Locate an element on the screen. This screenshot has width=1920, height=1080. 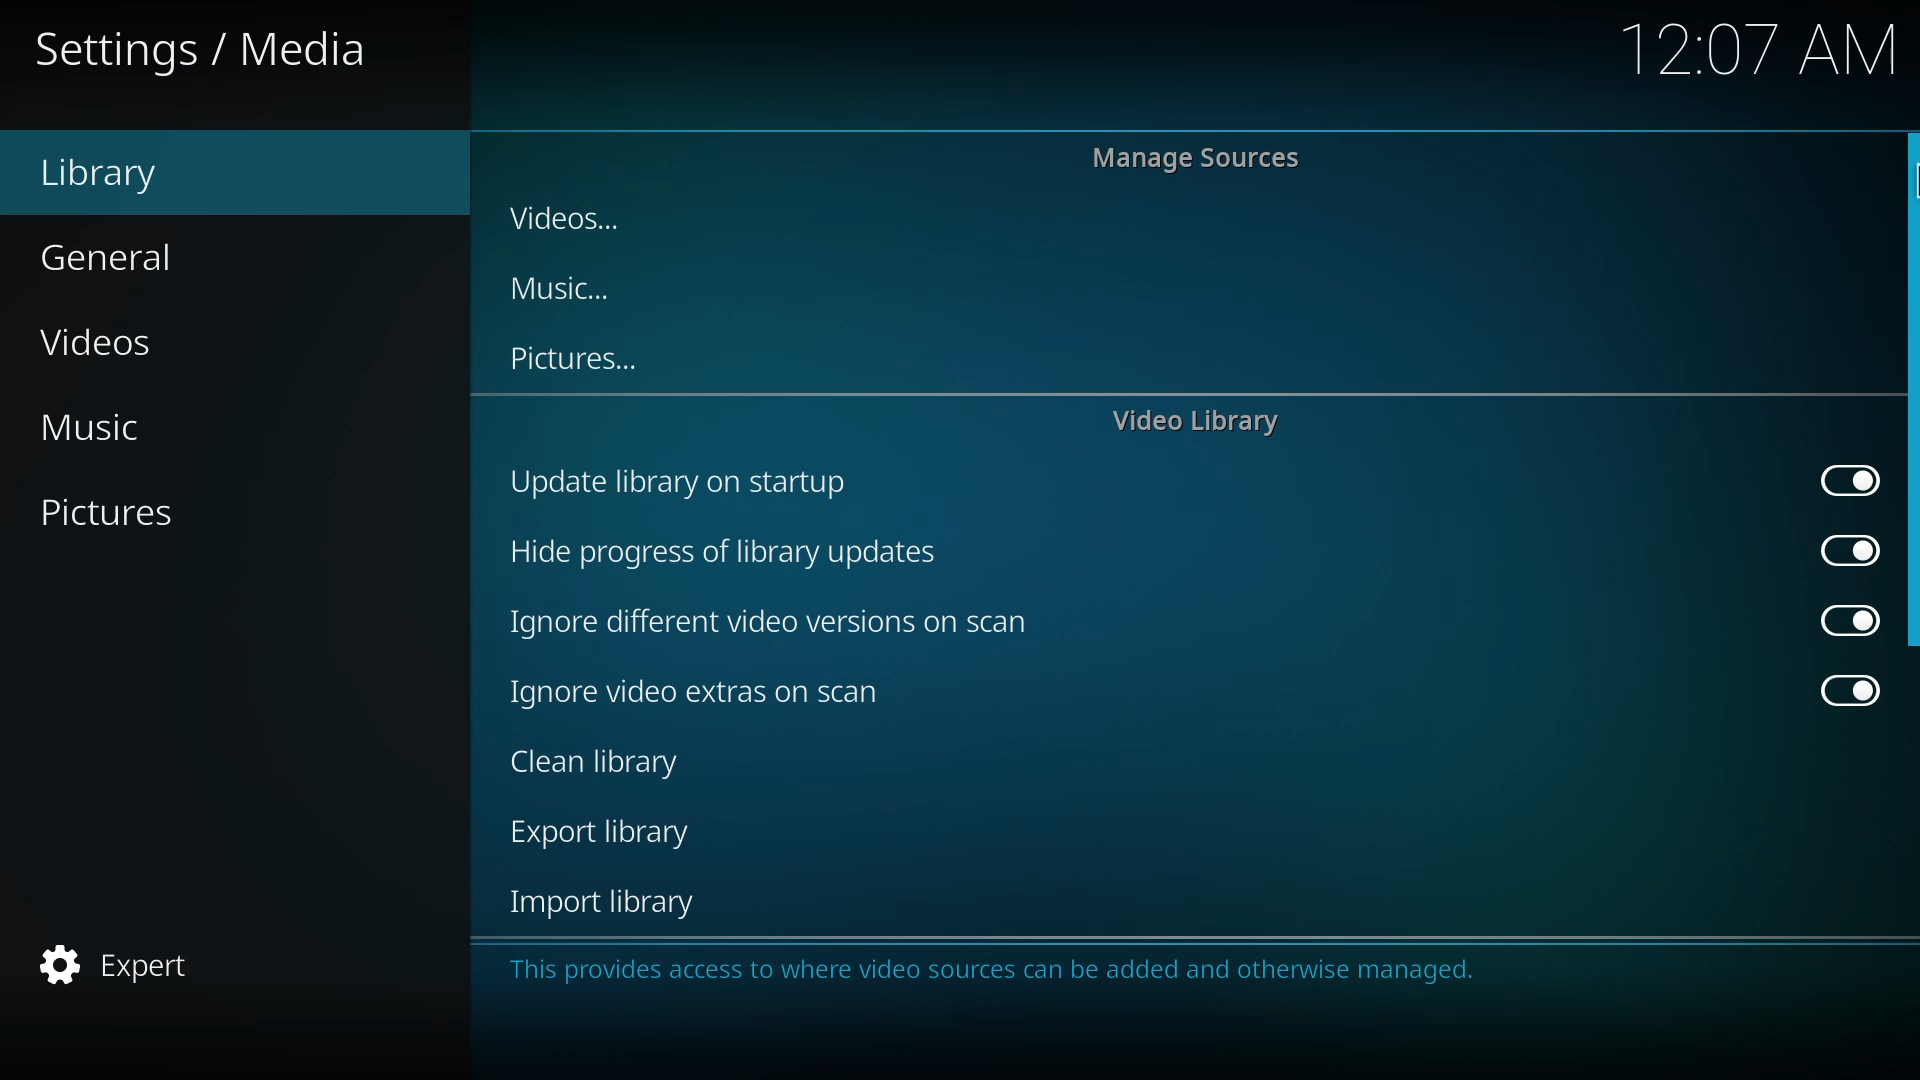
videos is located at coordinates (558, 218).